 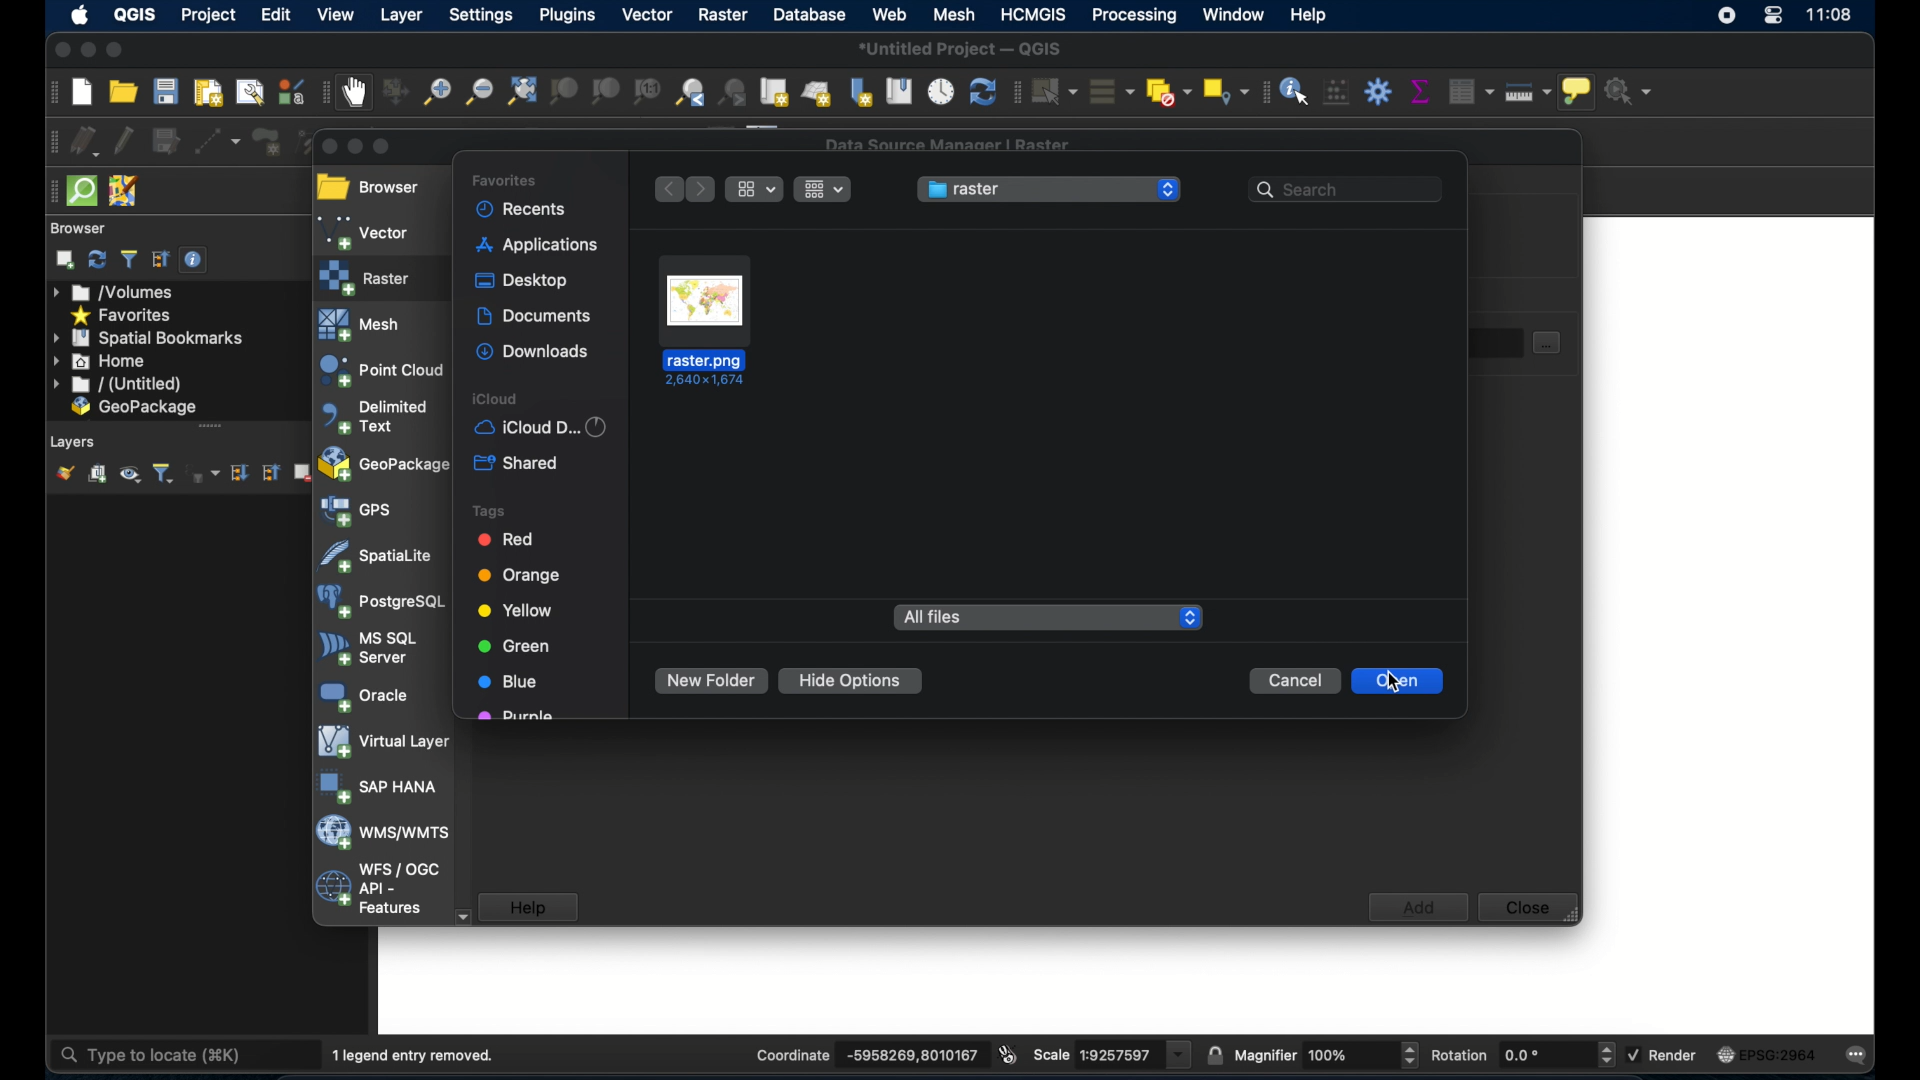 What do you see at coordinates (278, 16) in the screenshot?
I see `edit` at bounding box center [278, 16].